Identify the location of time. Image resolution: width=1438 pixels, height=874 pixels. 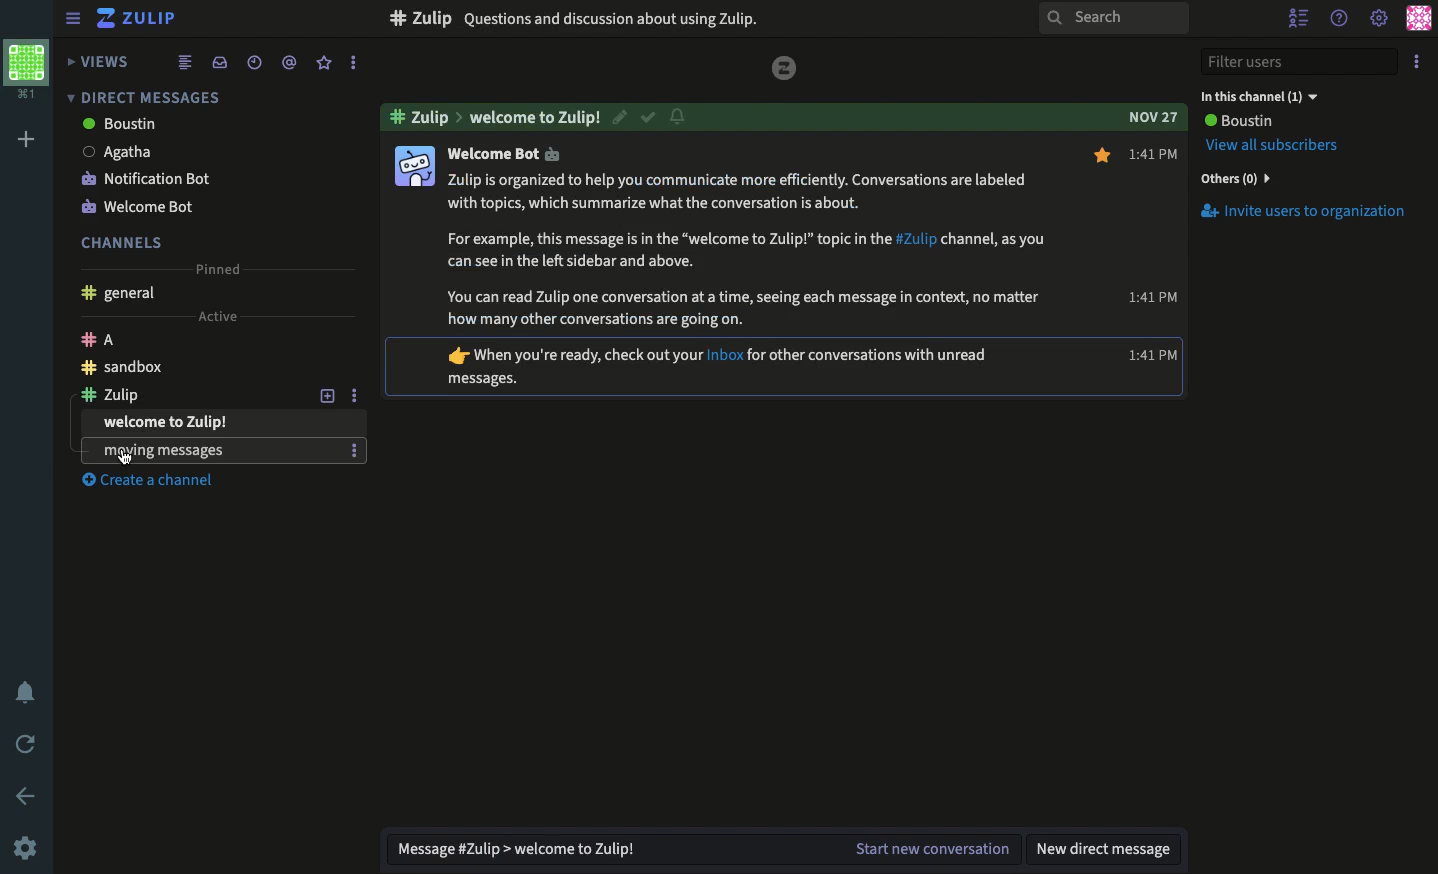
(1153, 297).